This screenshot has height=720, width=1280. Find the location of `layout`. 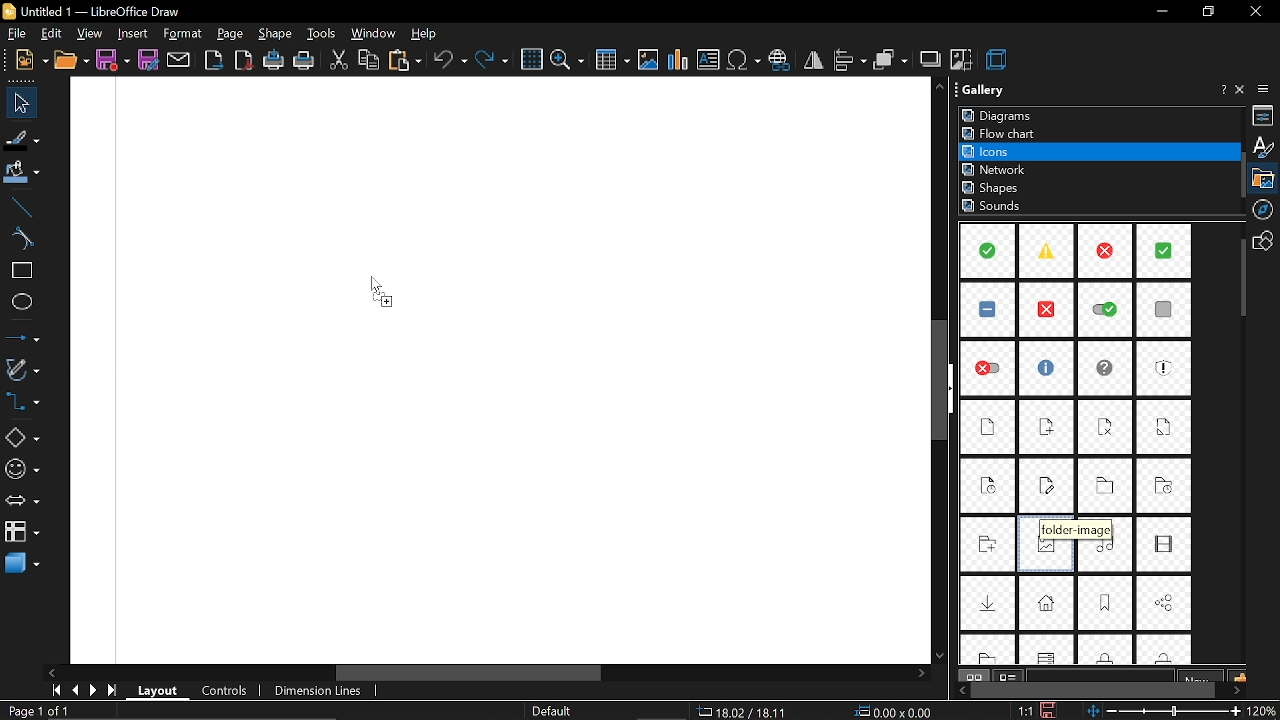

layout is located at coordinates (157, 692).